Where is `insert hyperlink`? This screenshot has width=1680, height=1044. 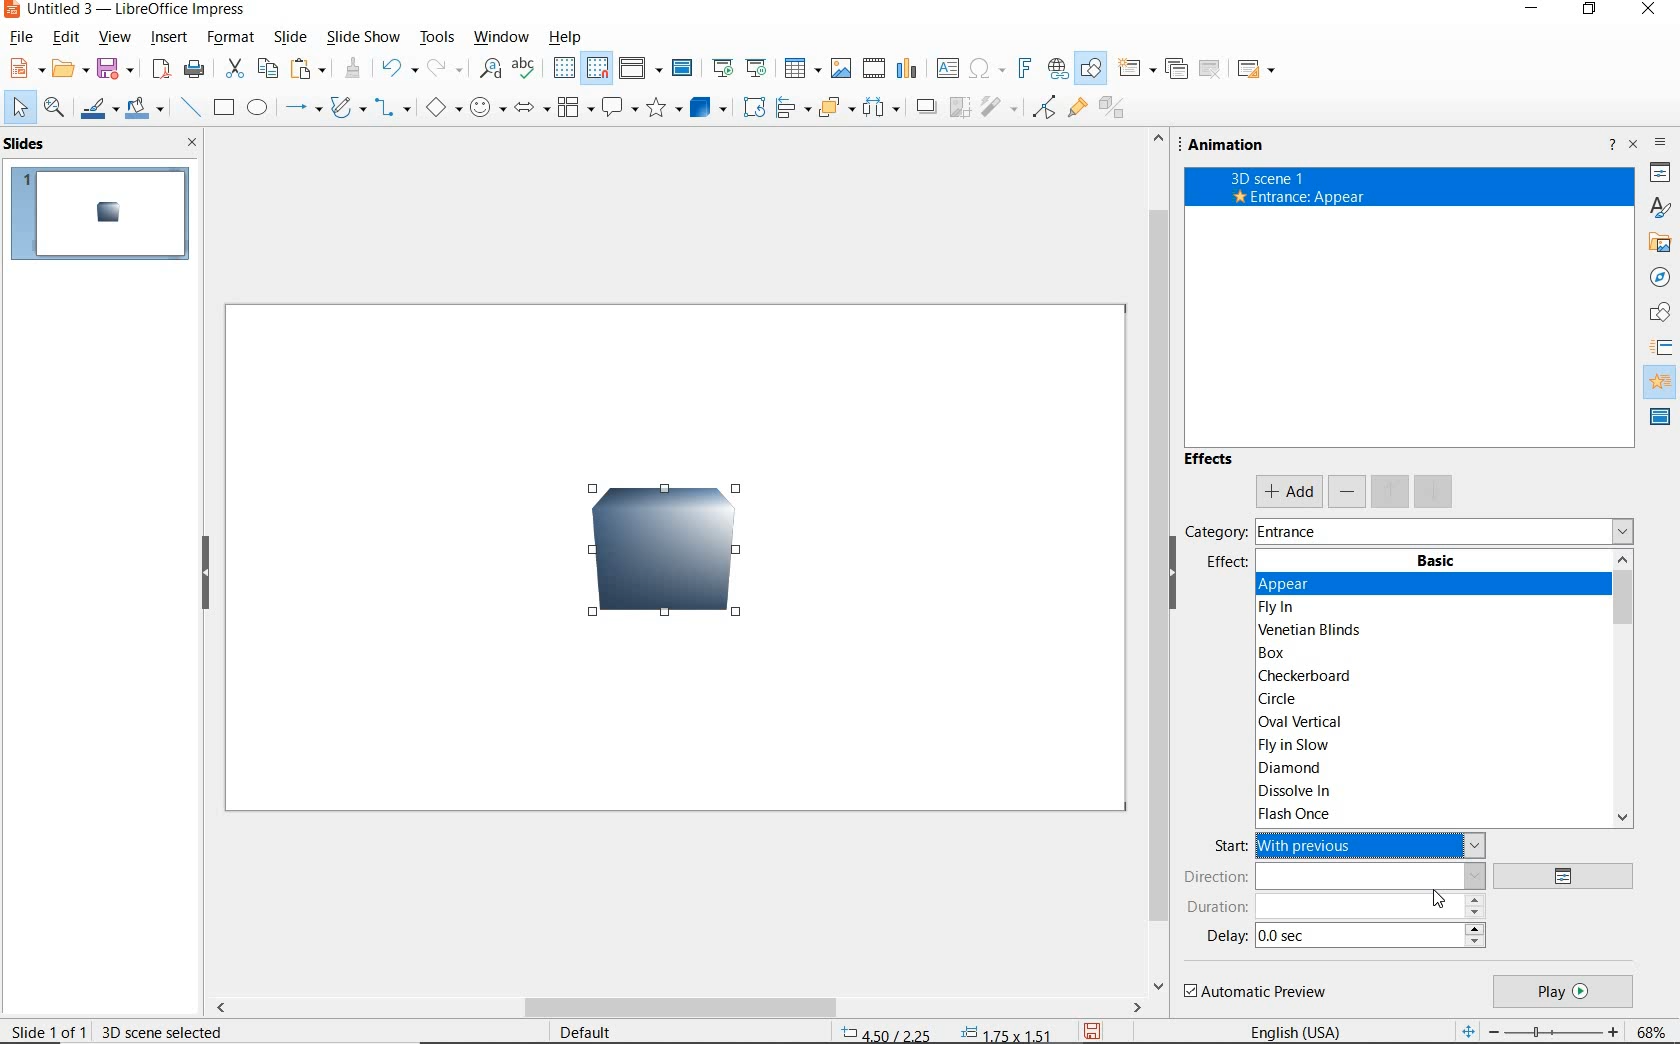
insert hyperlink is located at coordinates (1055, 68).